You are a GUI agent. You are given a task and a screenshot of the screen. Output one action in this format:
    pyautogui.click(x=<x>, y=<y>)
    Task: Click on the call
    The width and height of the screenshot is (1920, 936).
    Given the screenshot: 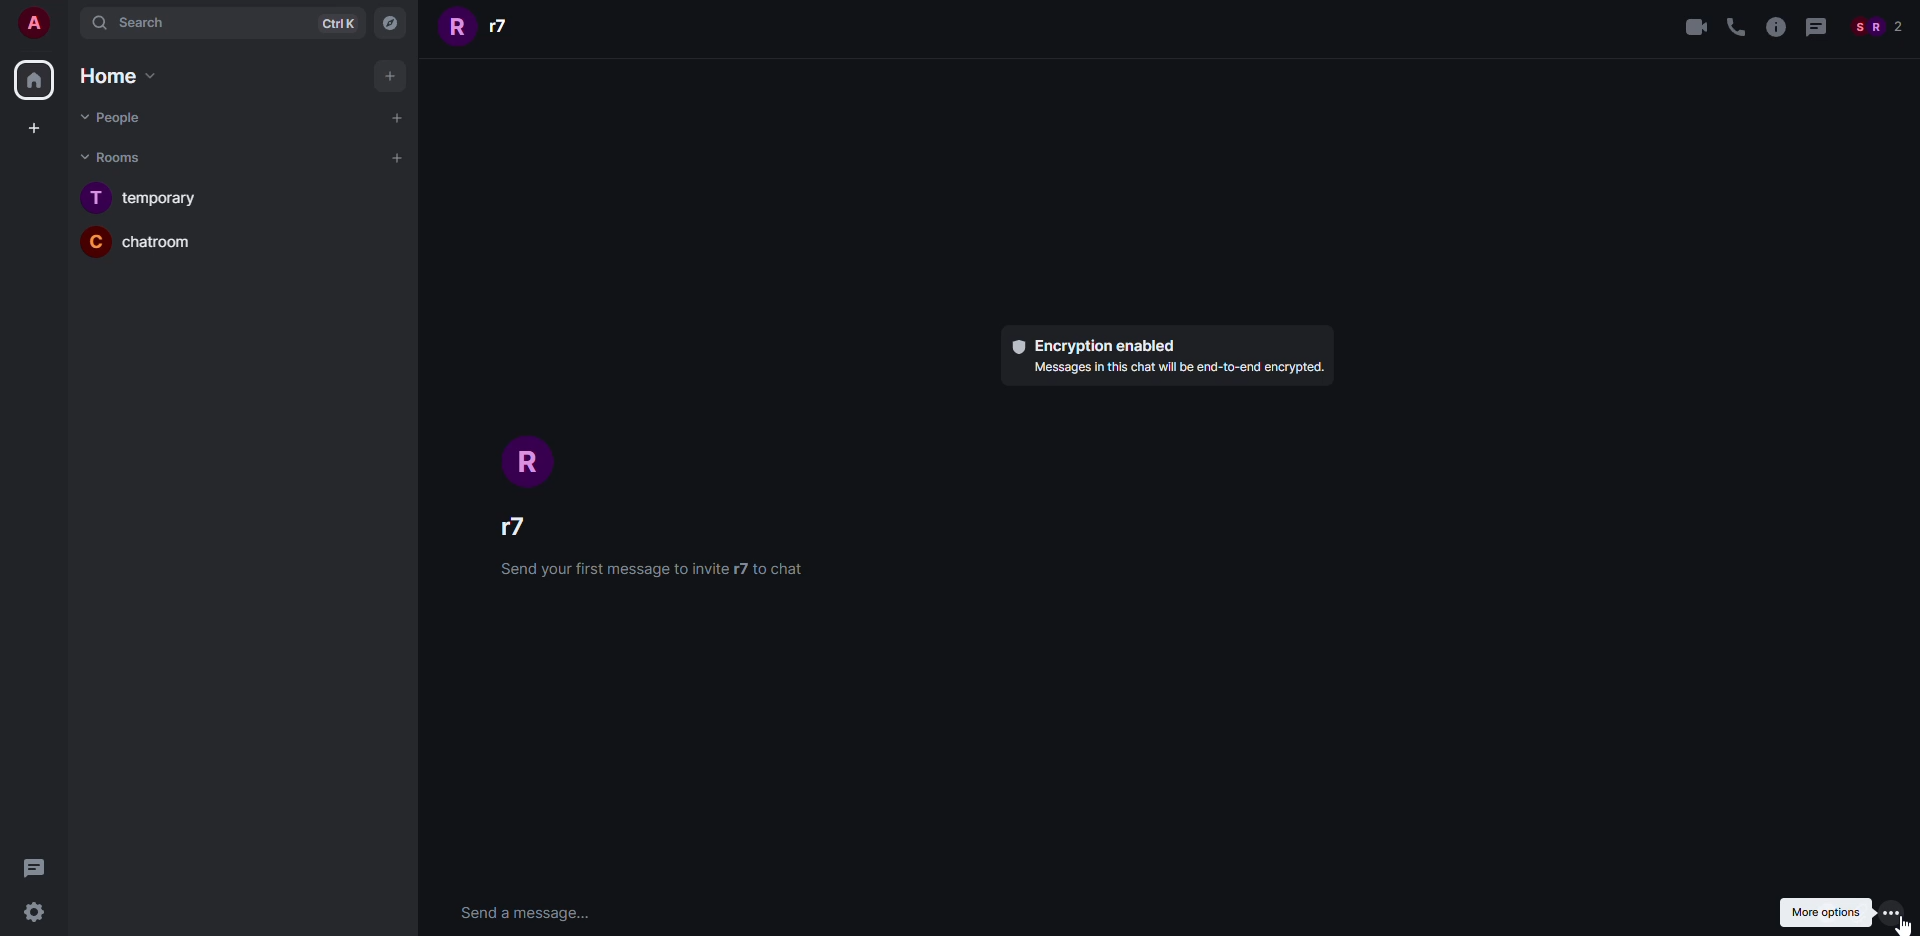 What is the action you would take?
    pyautogui.click(x=1735, y=28)
    